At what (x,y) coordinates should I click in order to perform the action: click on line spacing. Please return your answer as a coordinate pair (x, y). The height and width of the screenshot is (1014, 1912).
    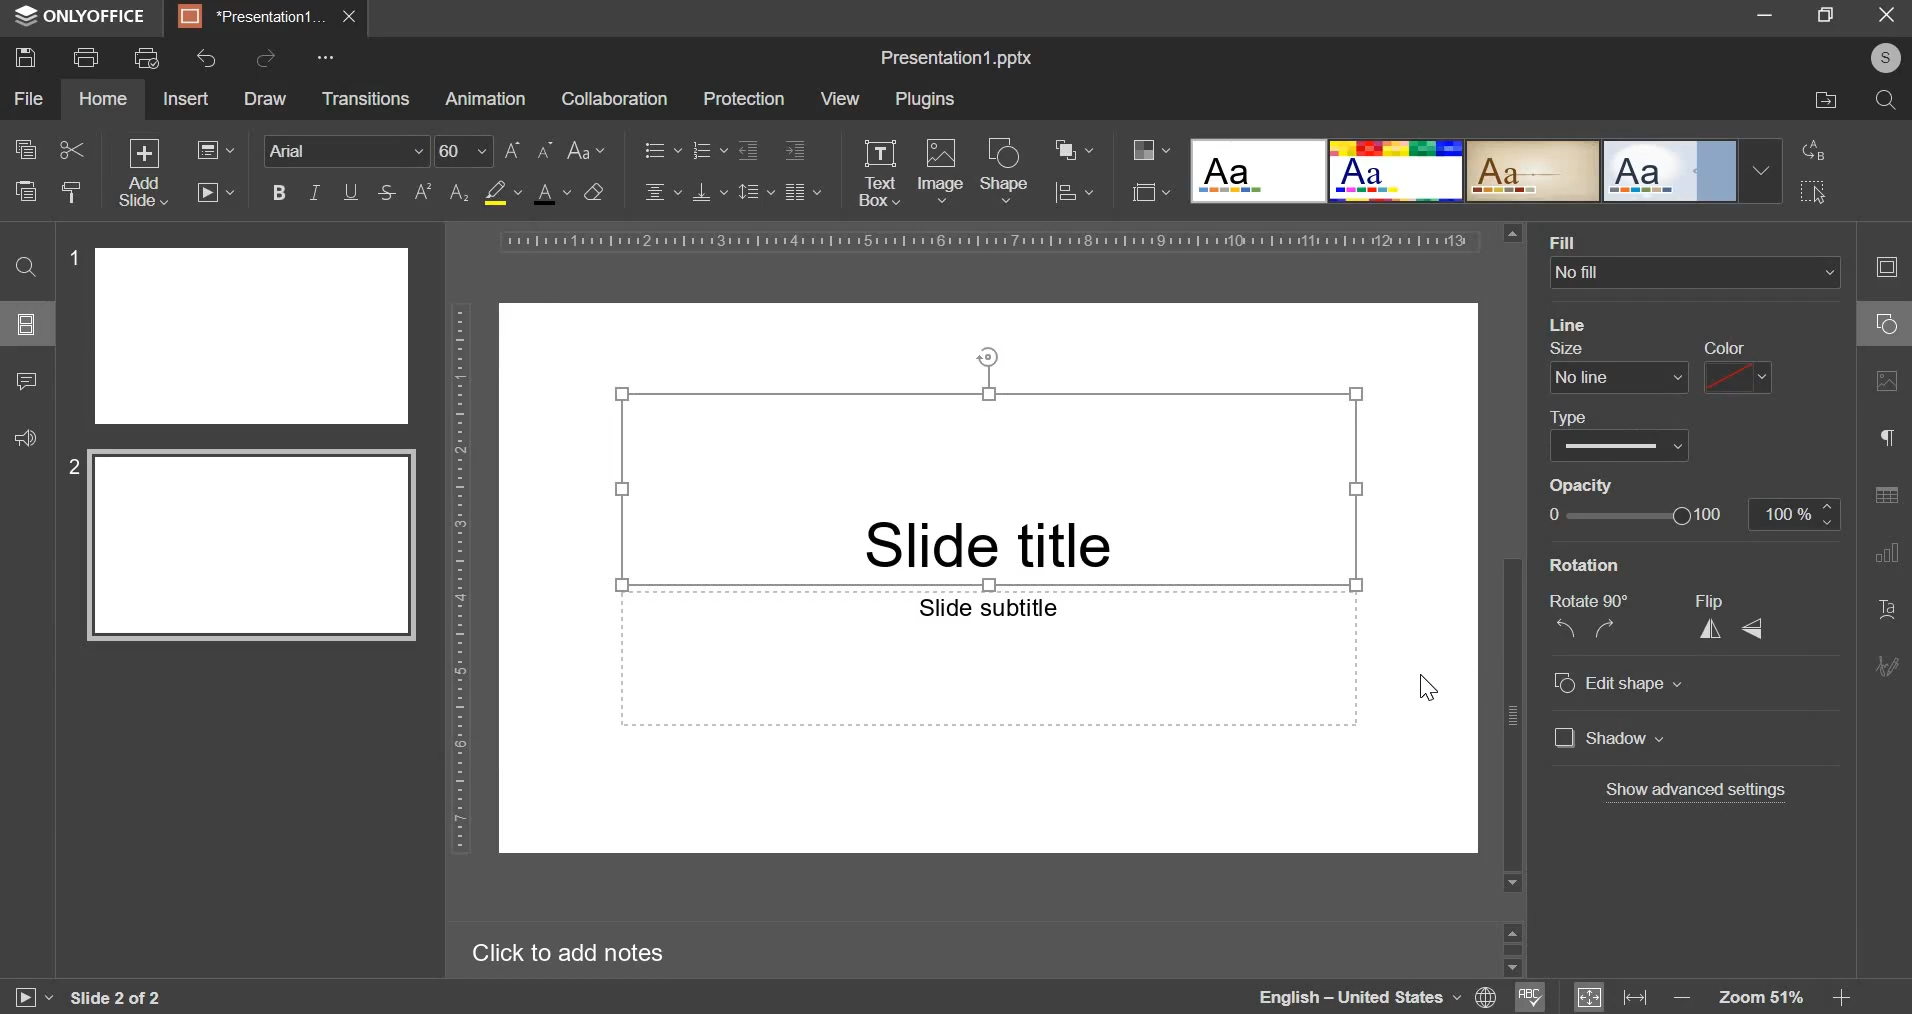
    Looking at the image, I should click on (757, 190).